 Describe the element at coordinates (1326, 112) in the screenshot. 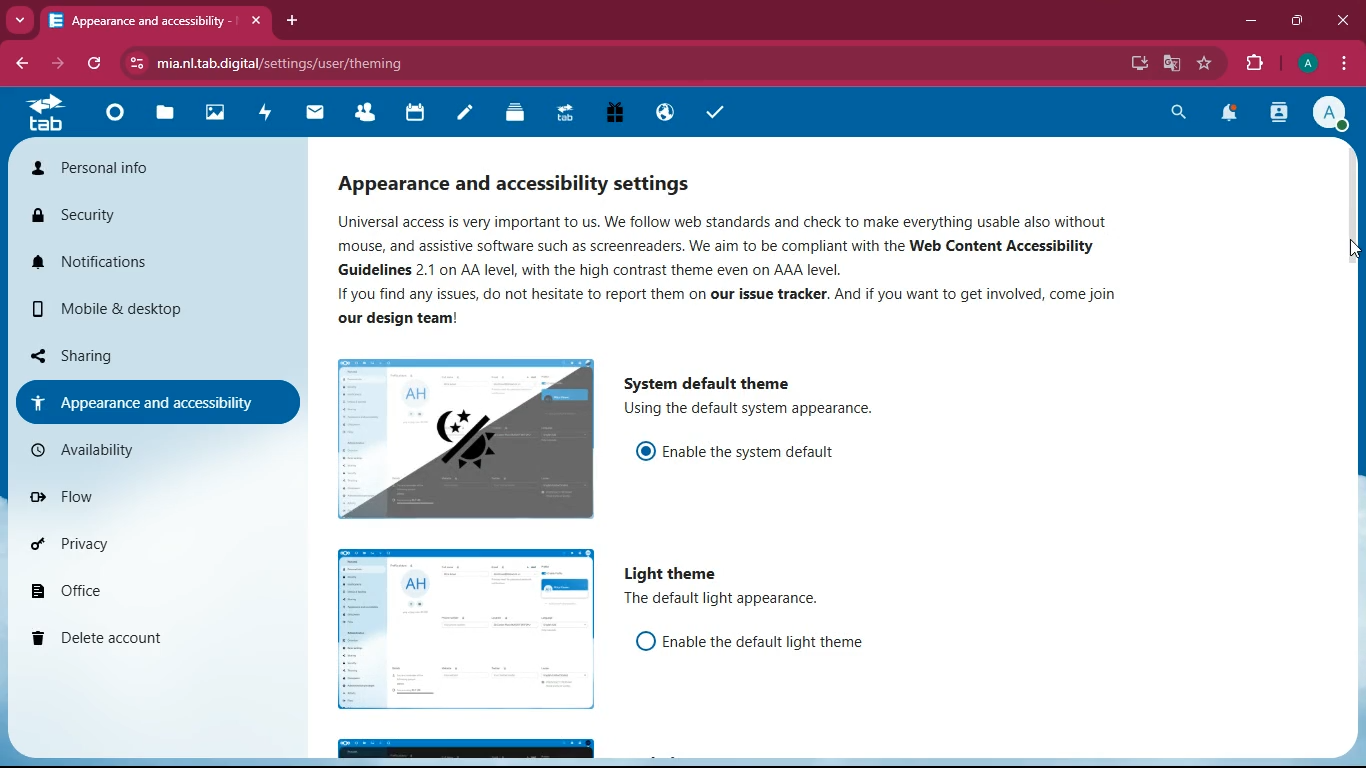

I see `profile` at that location.